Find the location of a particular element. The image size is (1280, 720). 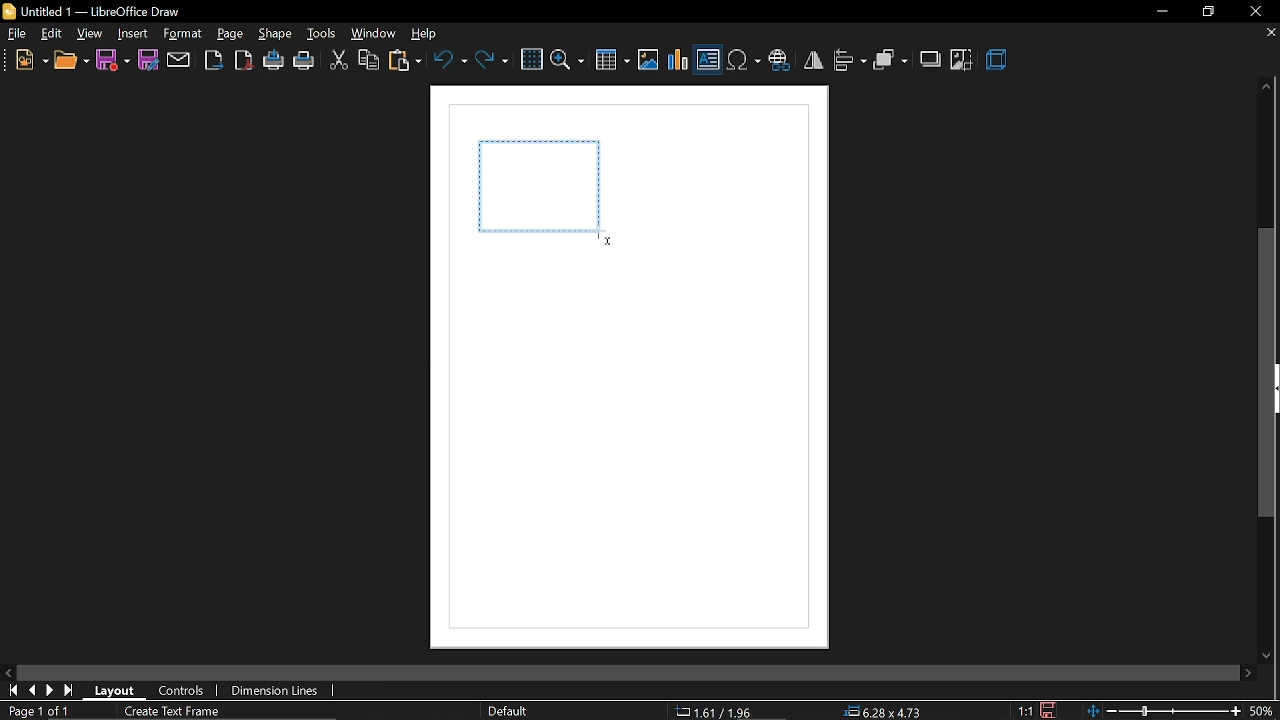

save as is located at coordinates (148, 60).